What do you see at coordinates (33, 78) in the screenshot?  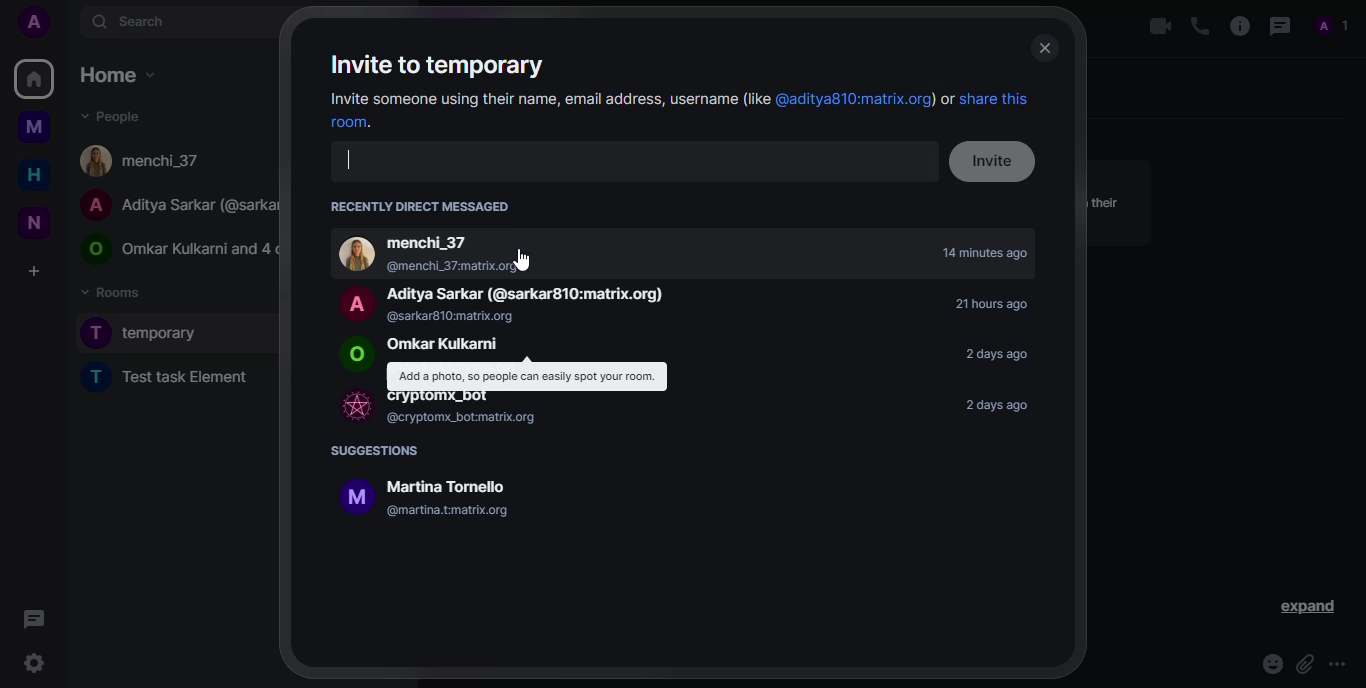 I see `home` at bounding box center [33, 78].